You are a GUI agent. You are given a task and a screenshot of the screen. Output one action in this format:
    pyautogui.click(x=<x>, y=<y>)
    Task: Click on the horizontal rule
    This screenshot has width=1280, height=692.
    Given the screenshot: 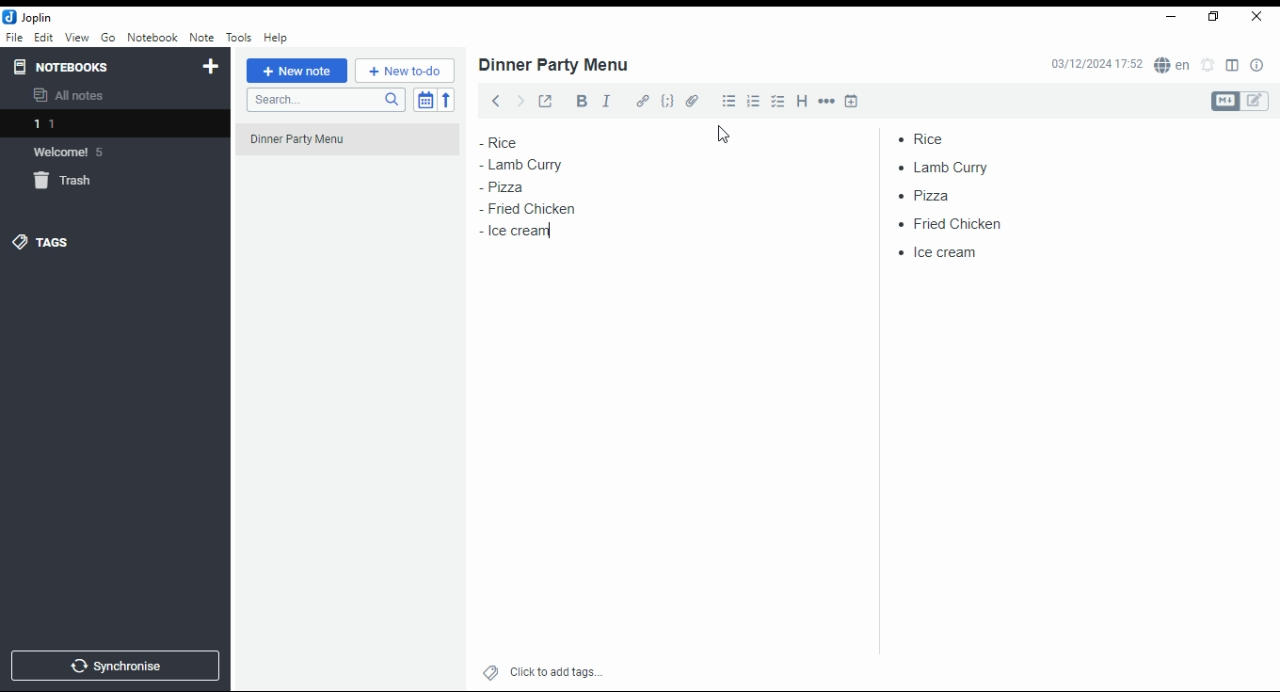 What is the action you would take?
    pyautogui.click(x=827, y=100)
    